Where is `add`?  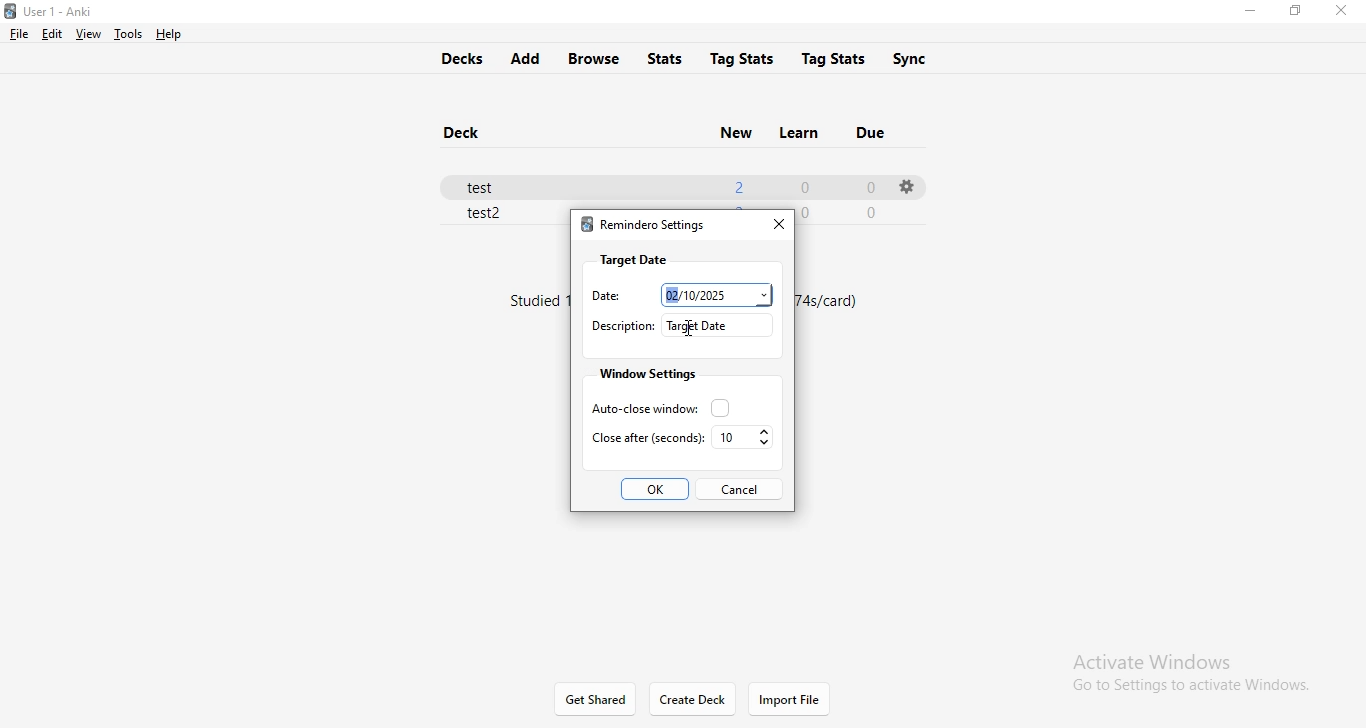
add is located at coordinates (524, 59).